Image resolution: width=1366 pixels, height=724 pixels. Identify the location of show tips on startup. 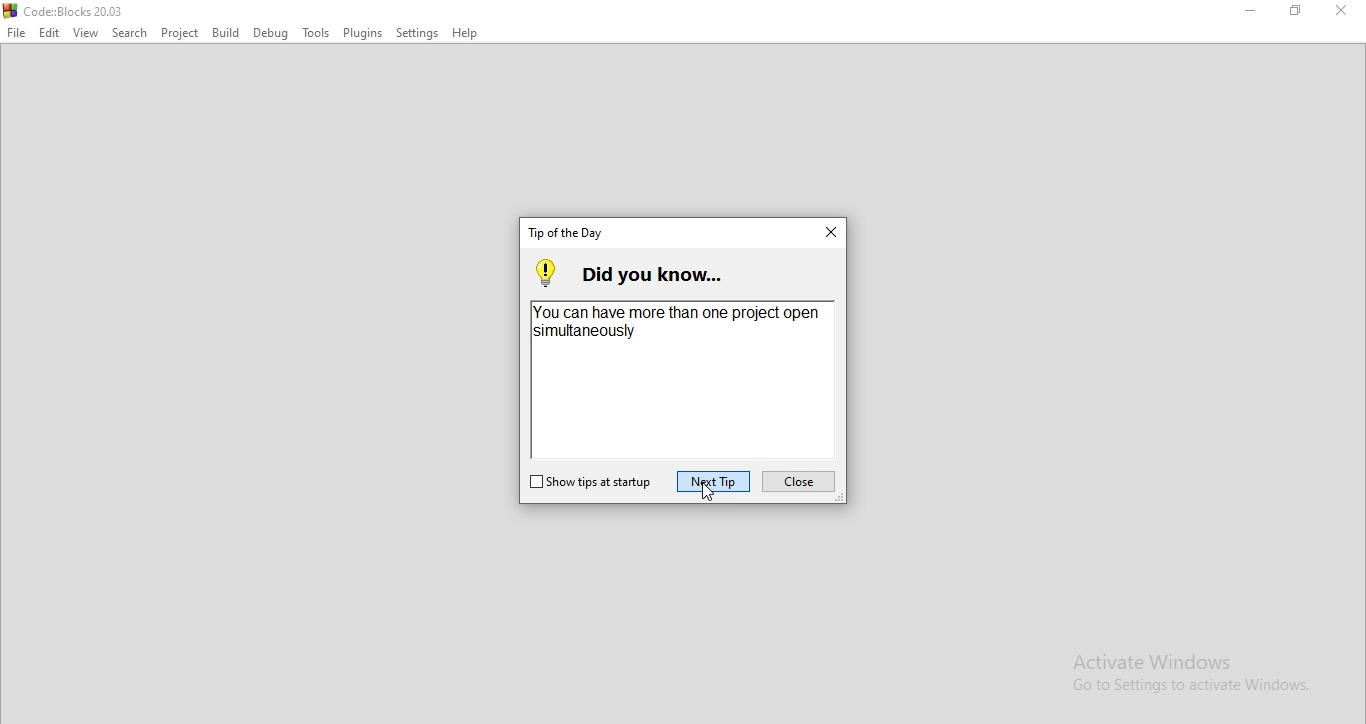
(589, 484).